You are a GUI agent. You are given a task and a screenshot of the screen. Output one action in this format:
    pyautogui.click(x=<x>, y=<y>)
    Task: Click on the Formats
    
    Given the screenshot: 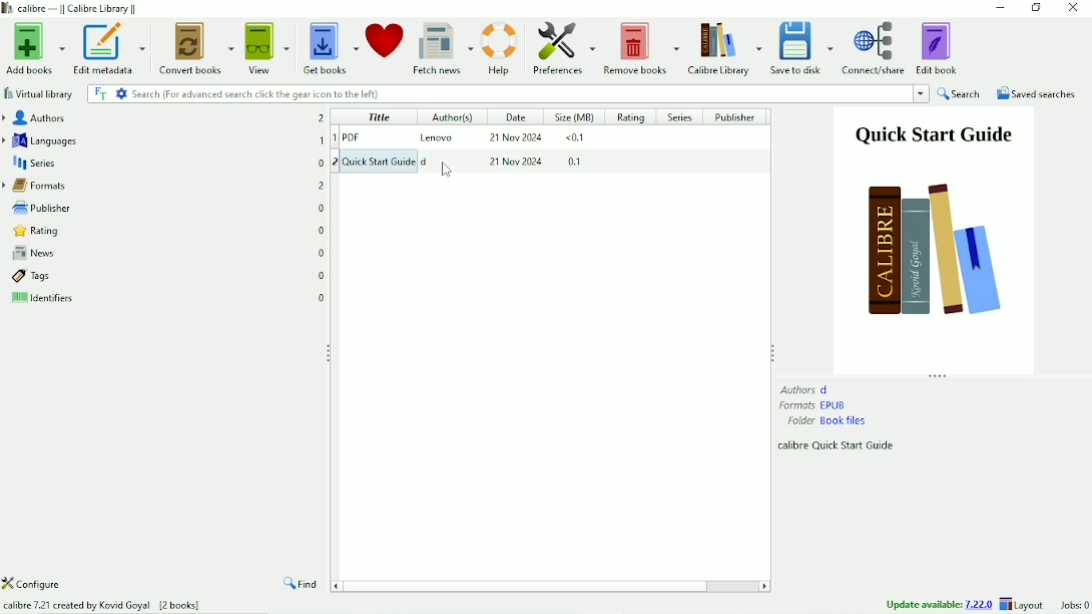 What is the action you would take?
    pyautogui.click(x=164, y=184)
    